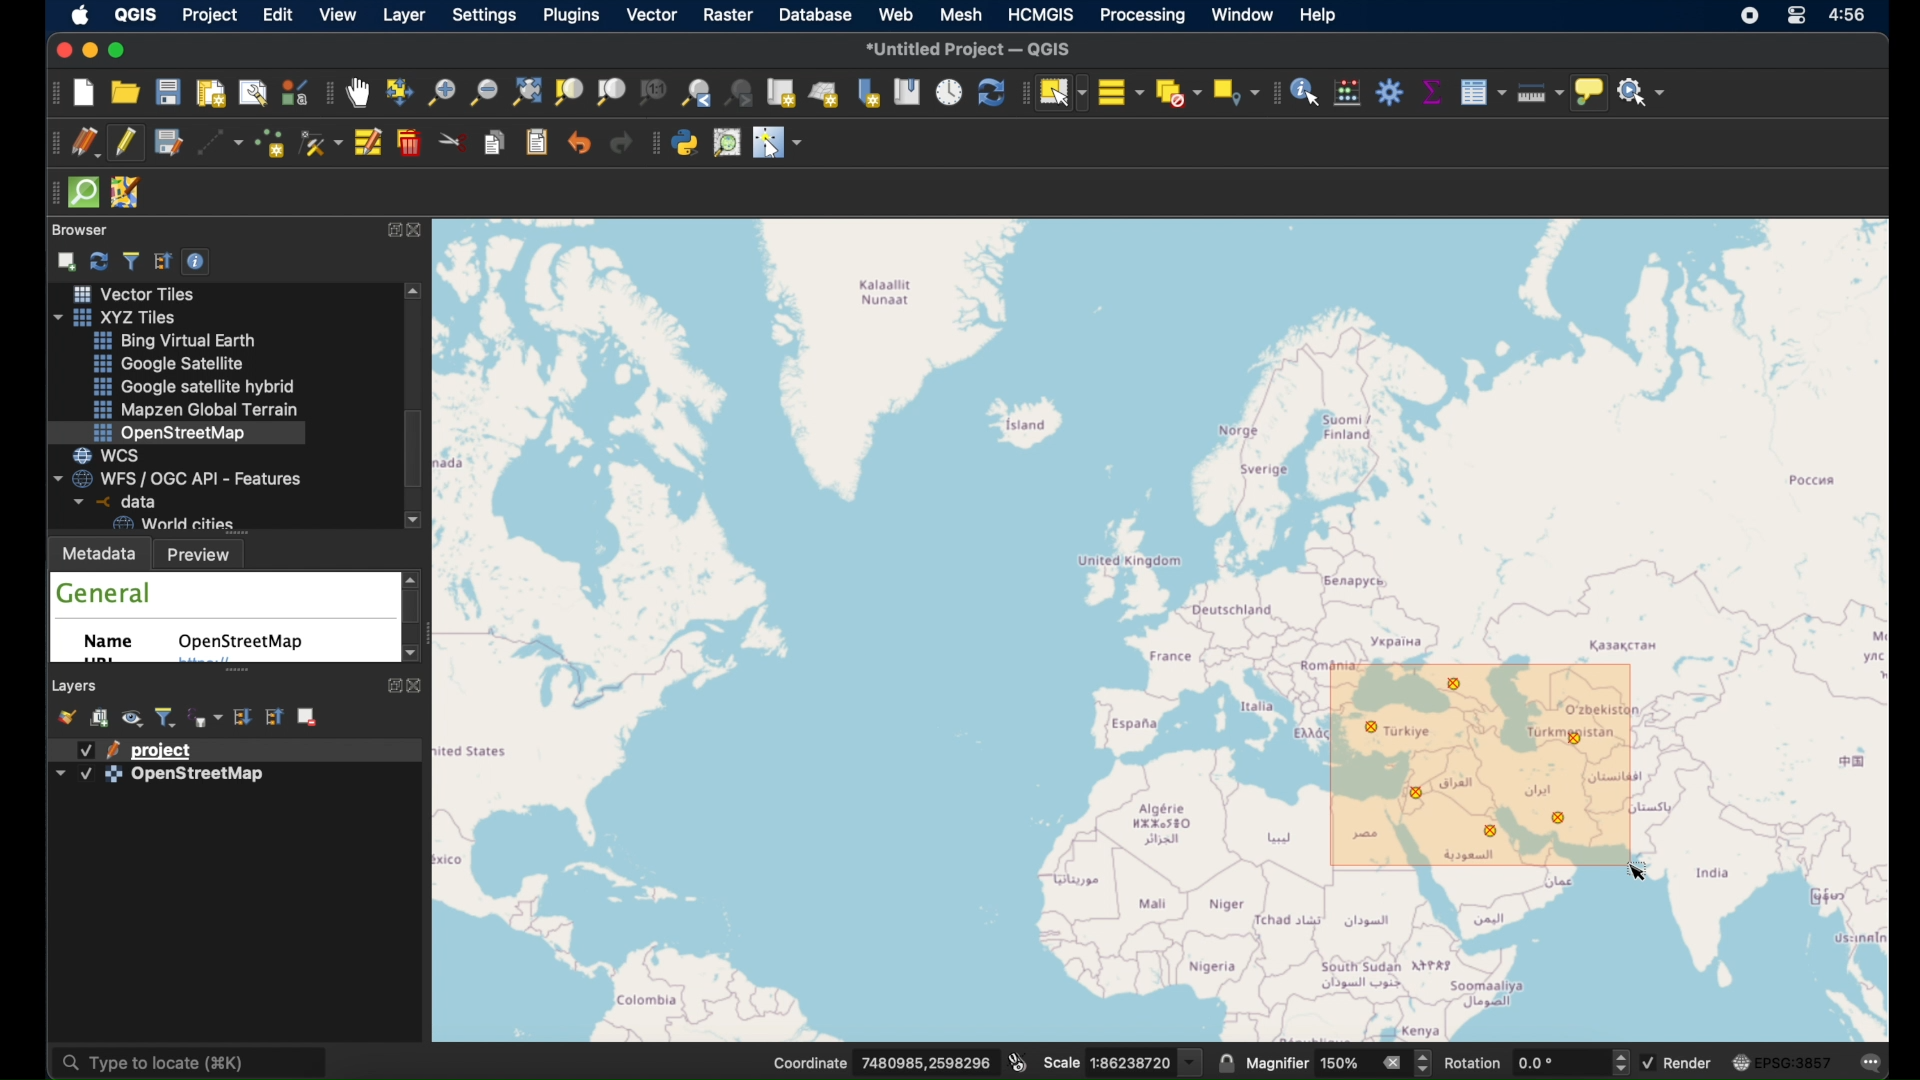 The image size is (1920, 1080). I want to click on project layer, so click(165, 749).